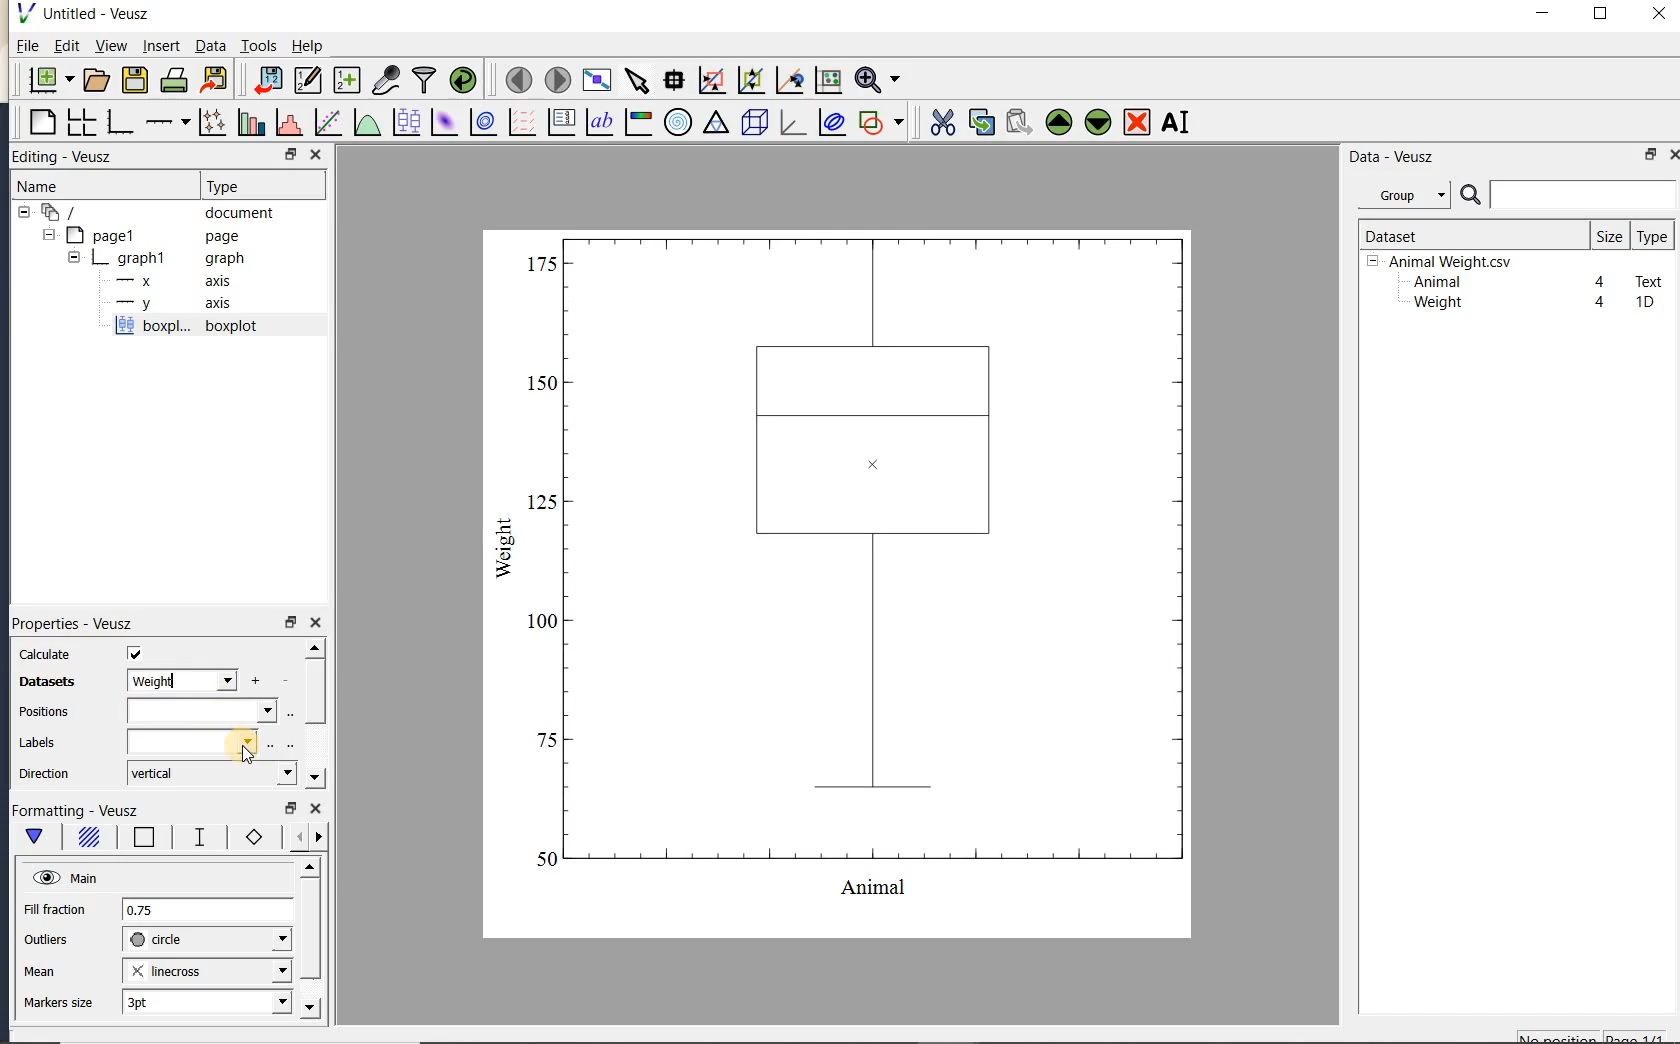 This screenshot has height=1044, width=1680. What do you see at coordinates (638, 81) in the screenshot?
I see `select items from the graph or scroll` at bounding box center [638, 81].